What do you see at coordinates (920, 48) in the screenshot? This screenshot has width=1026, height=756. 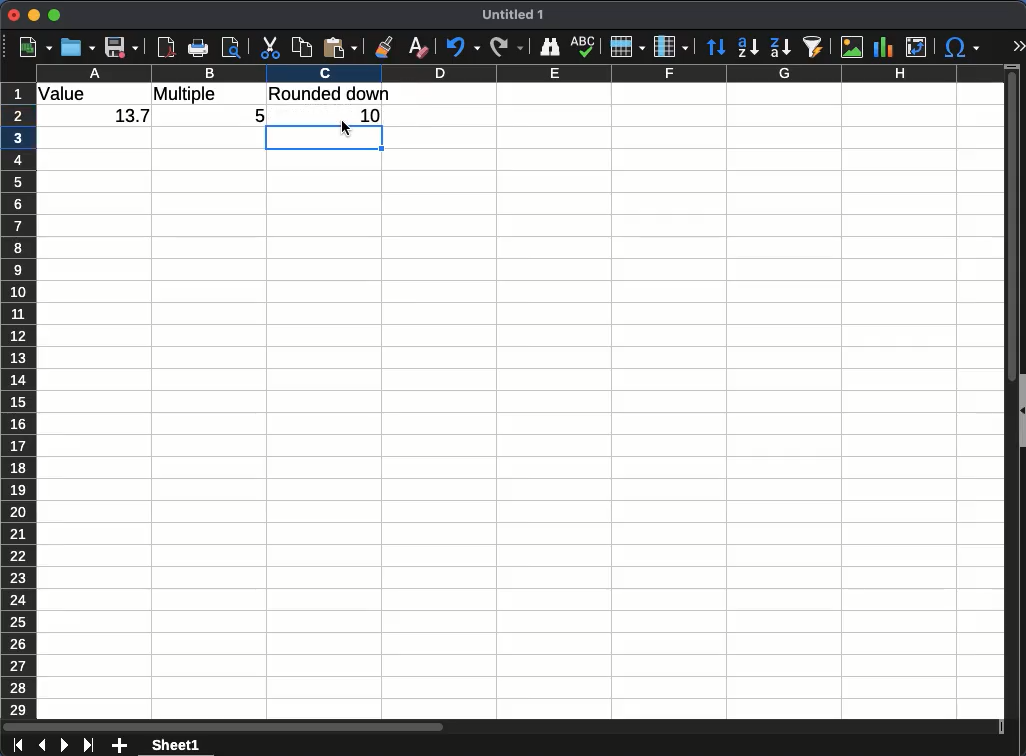 I see `pivot table` at bounding box center [920, 48].